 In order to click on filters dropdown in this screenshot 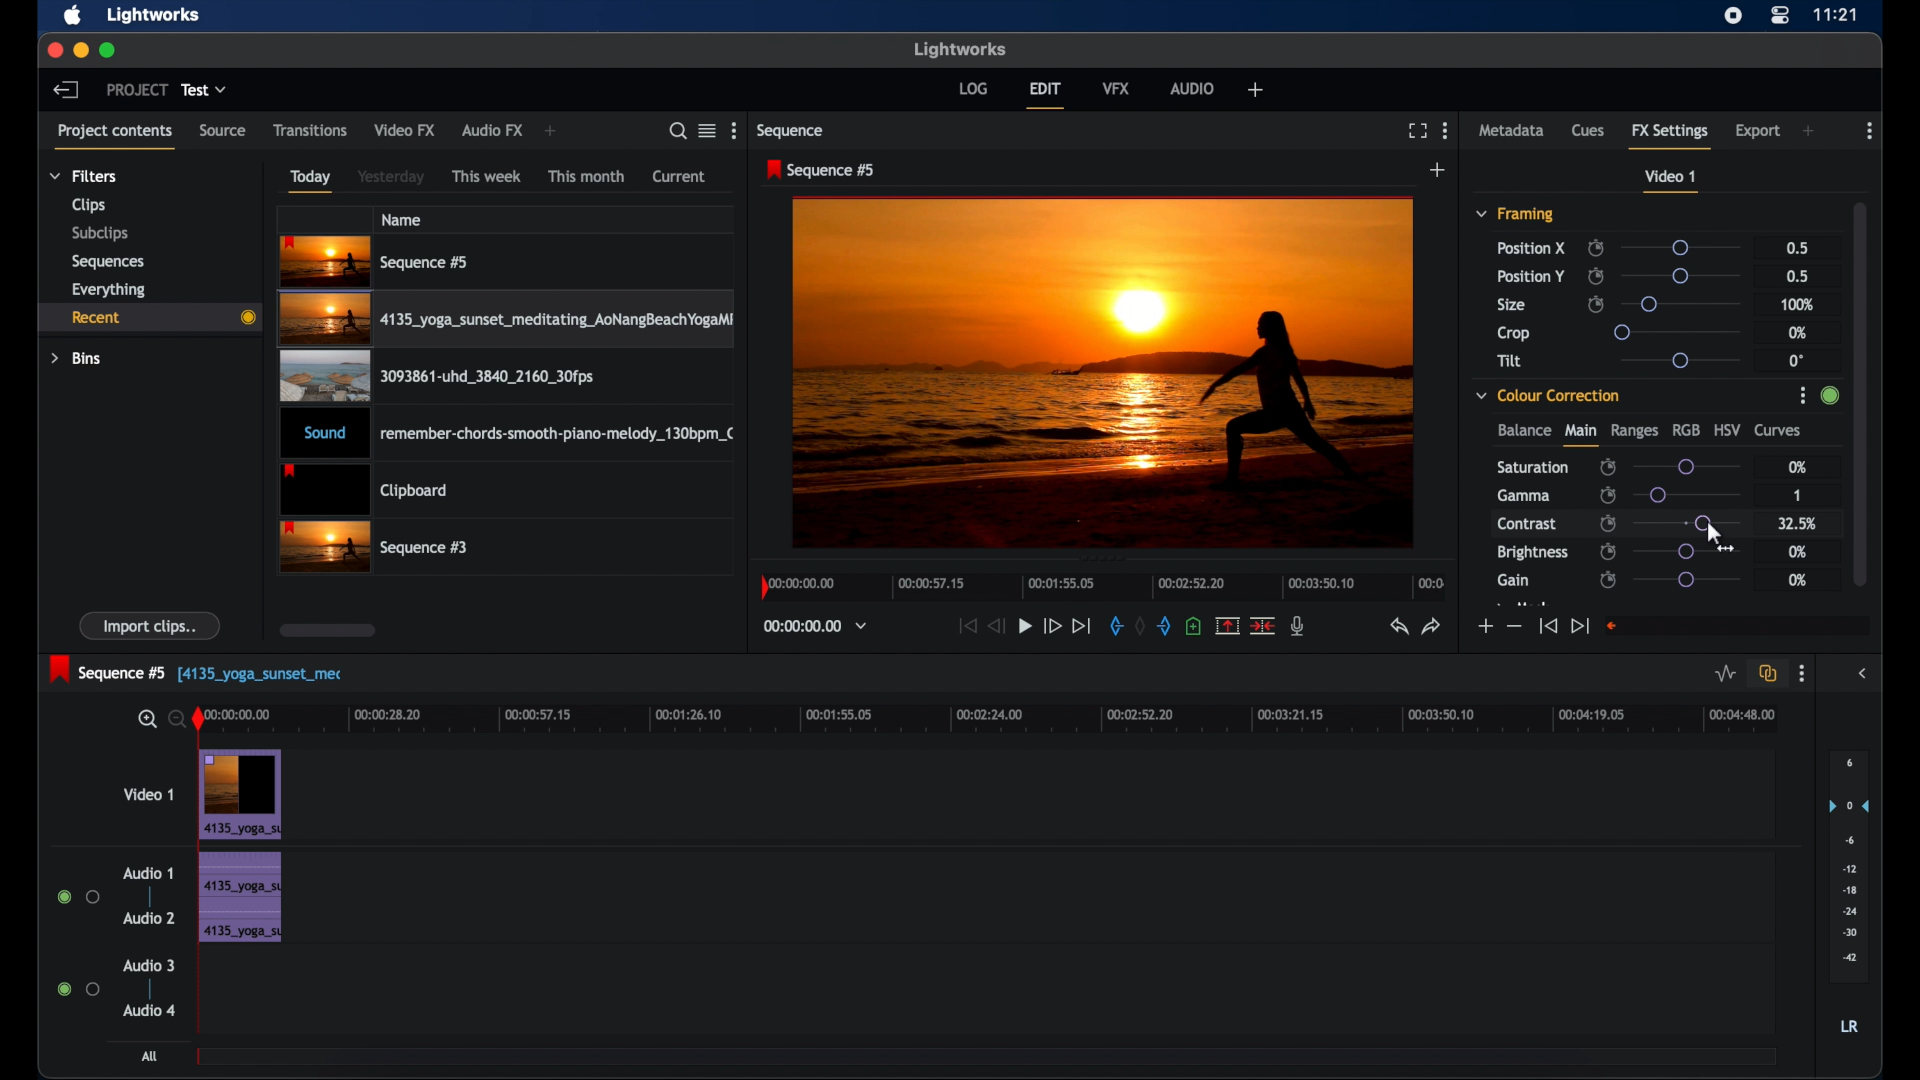, I will do `click(89, 177)`.